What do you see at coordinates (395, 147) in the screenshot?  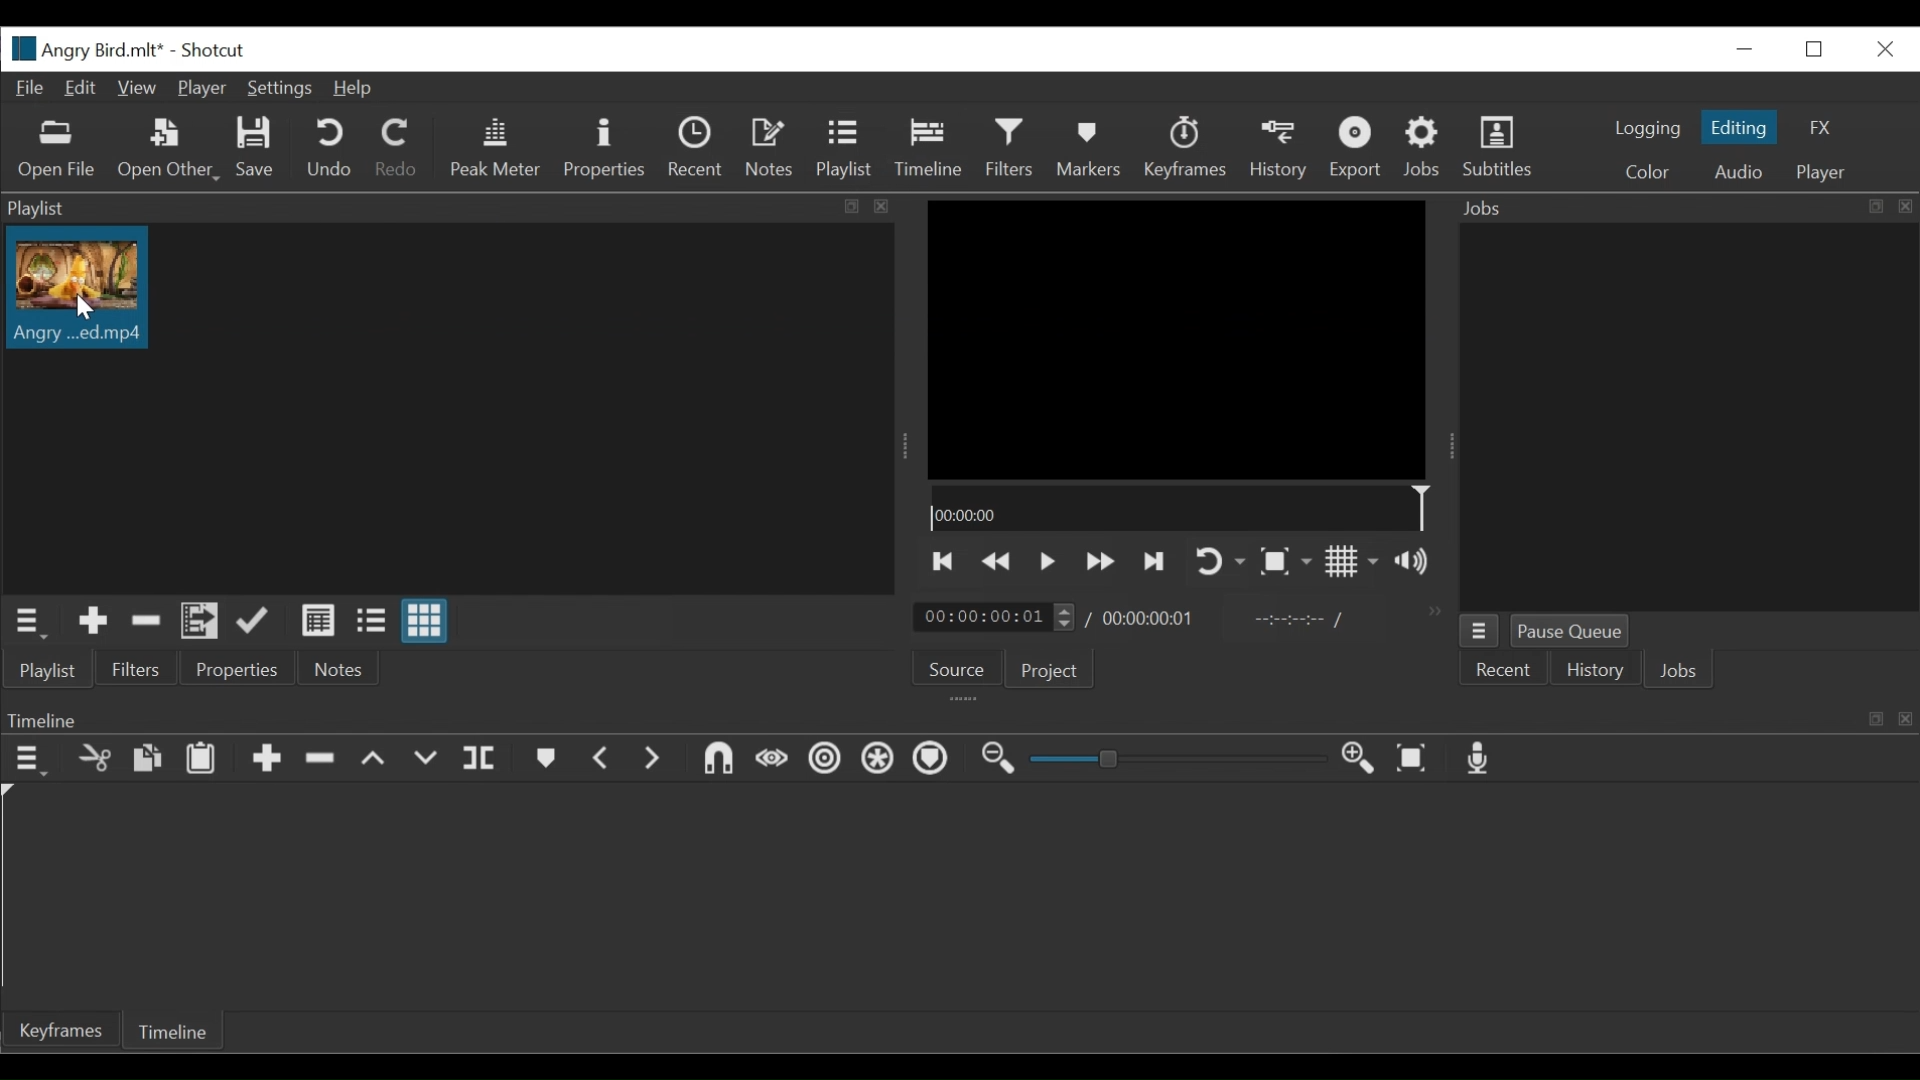 I see `Redo` at bounding box center [395, 147].